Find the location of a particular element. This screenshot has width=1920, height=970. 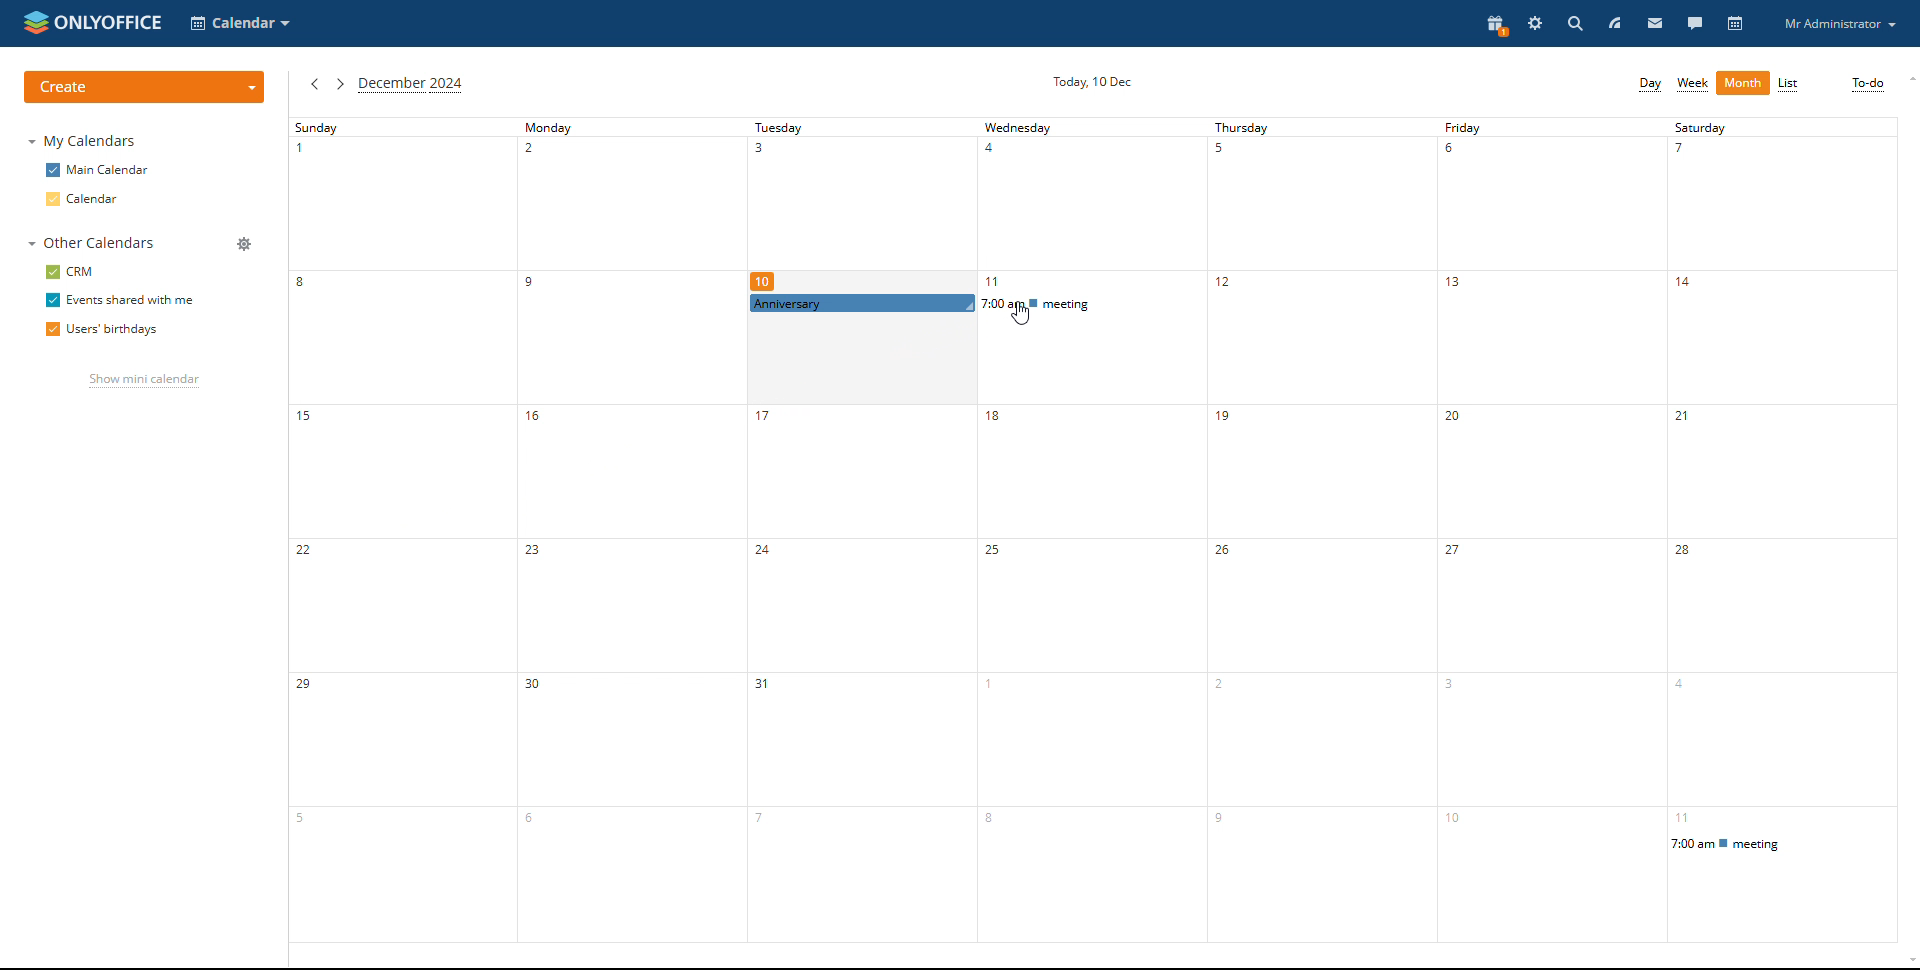

talk is located at coordinates (1694, 24).